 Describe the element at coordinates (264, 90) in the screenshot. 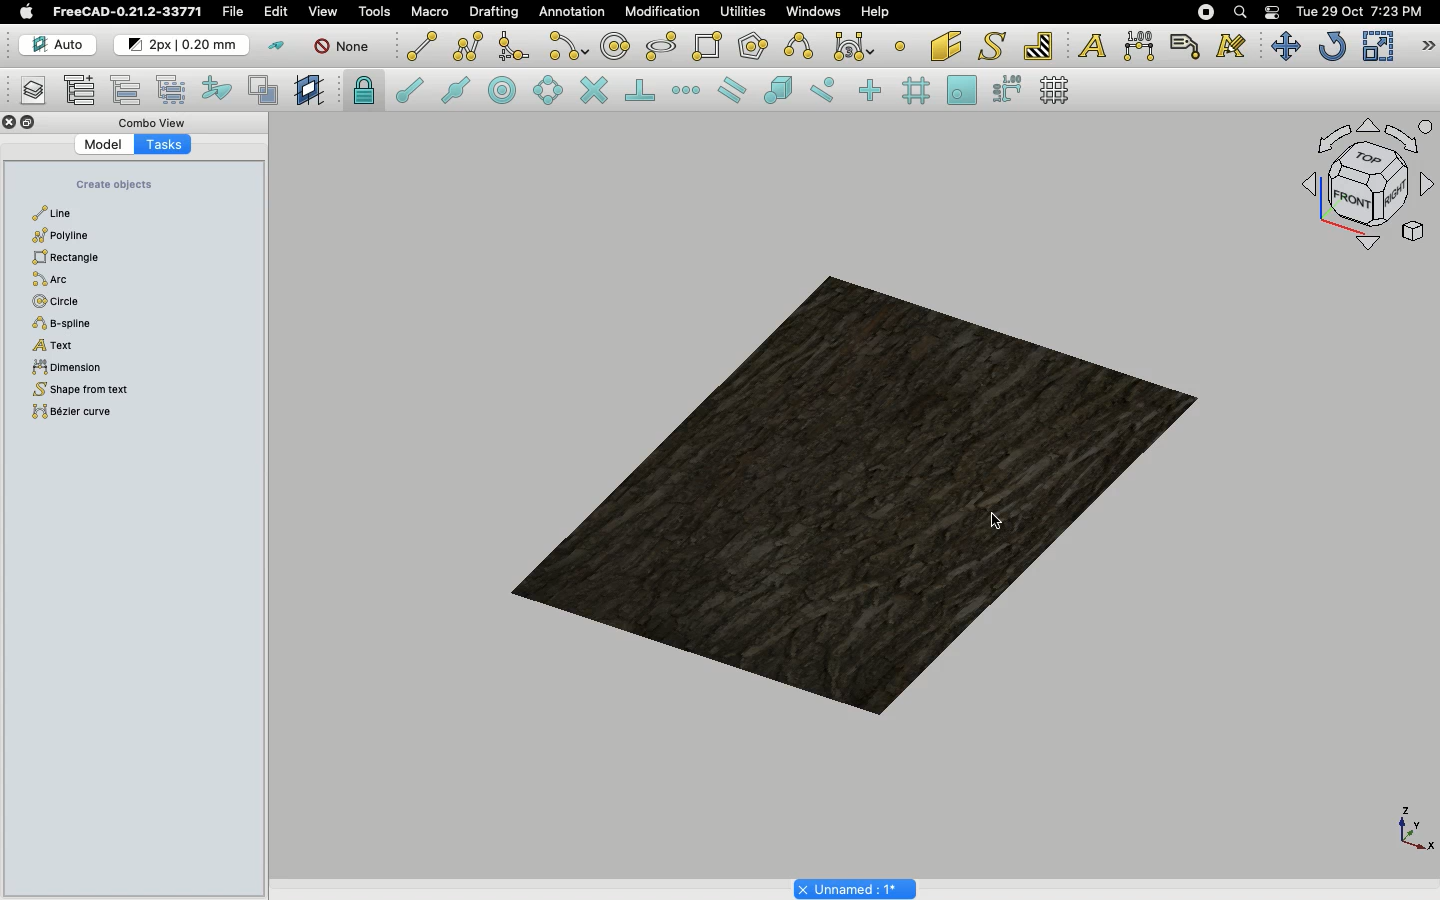

I see `Toggle normal/wireframe display` at that location.